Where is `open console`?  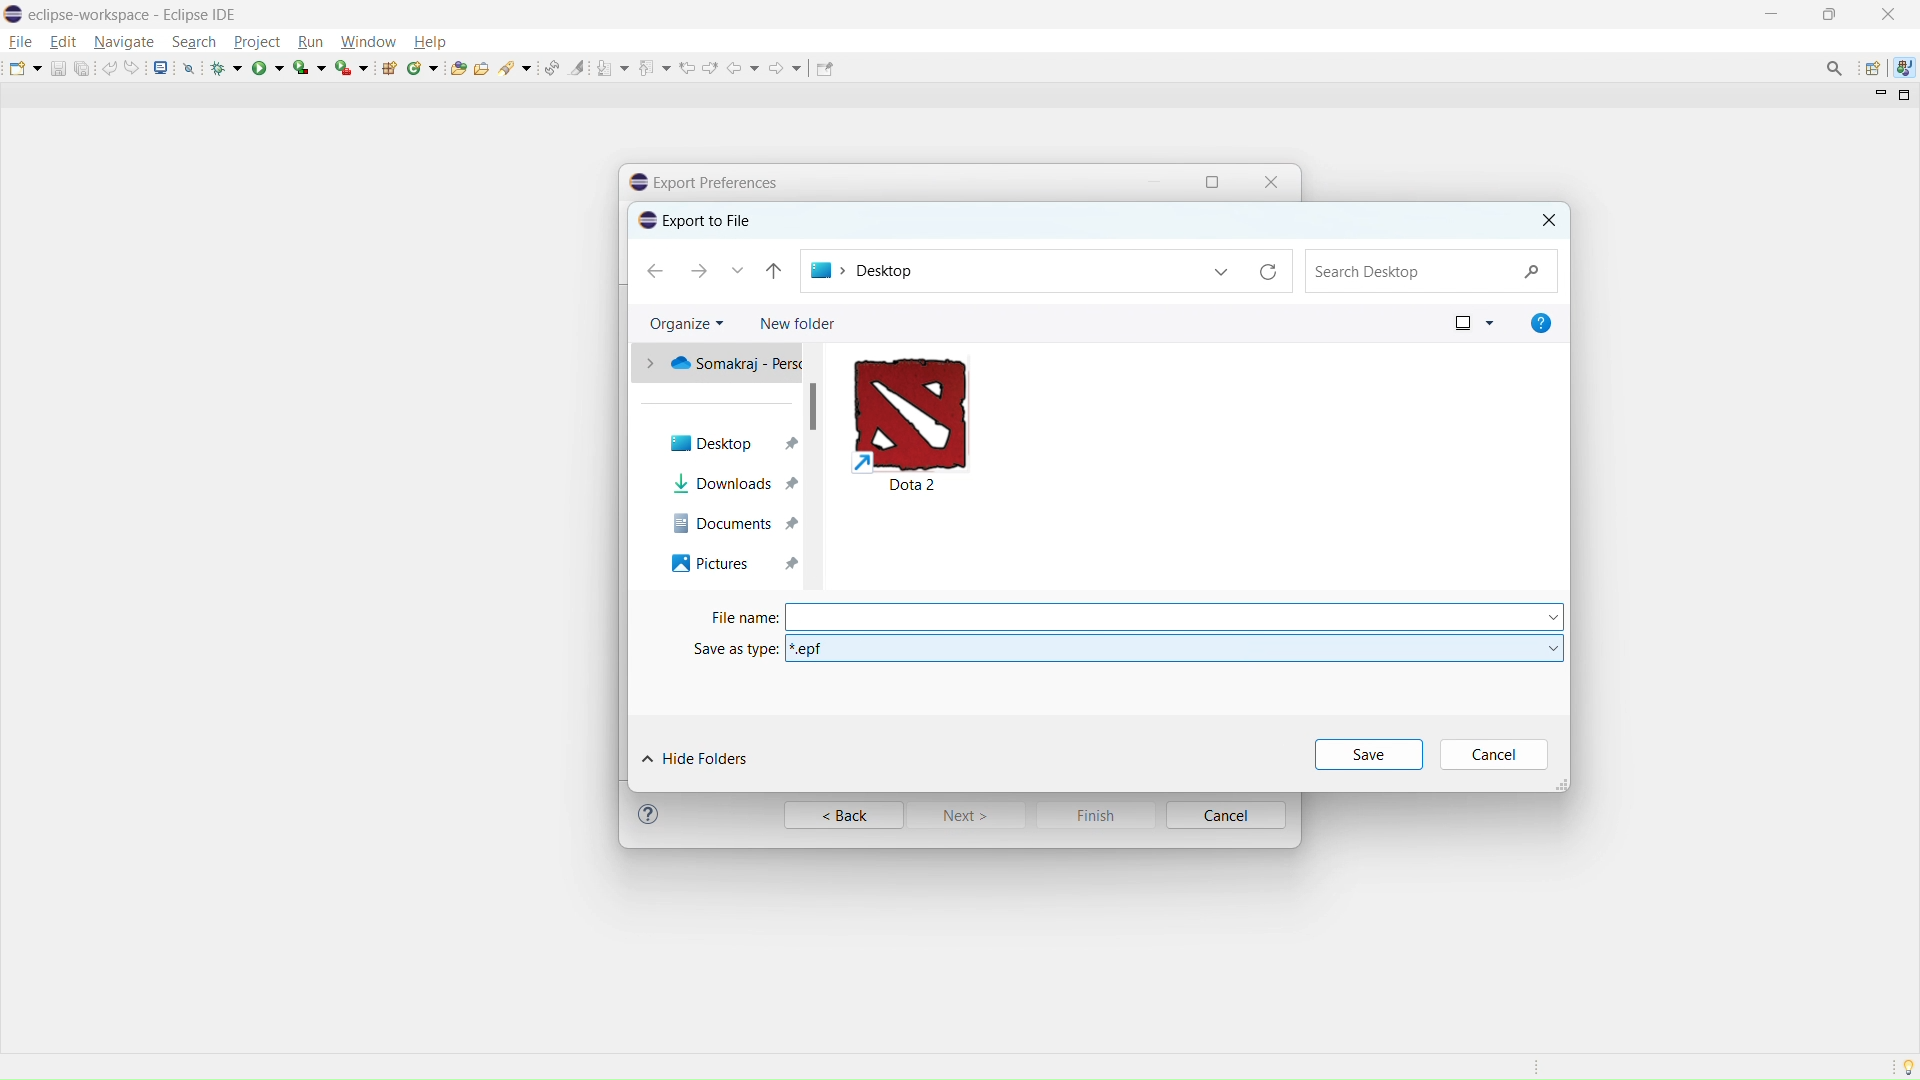 open console is located at coordinates (161, 67).